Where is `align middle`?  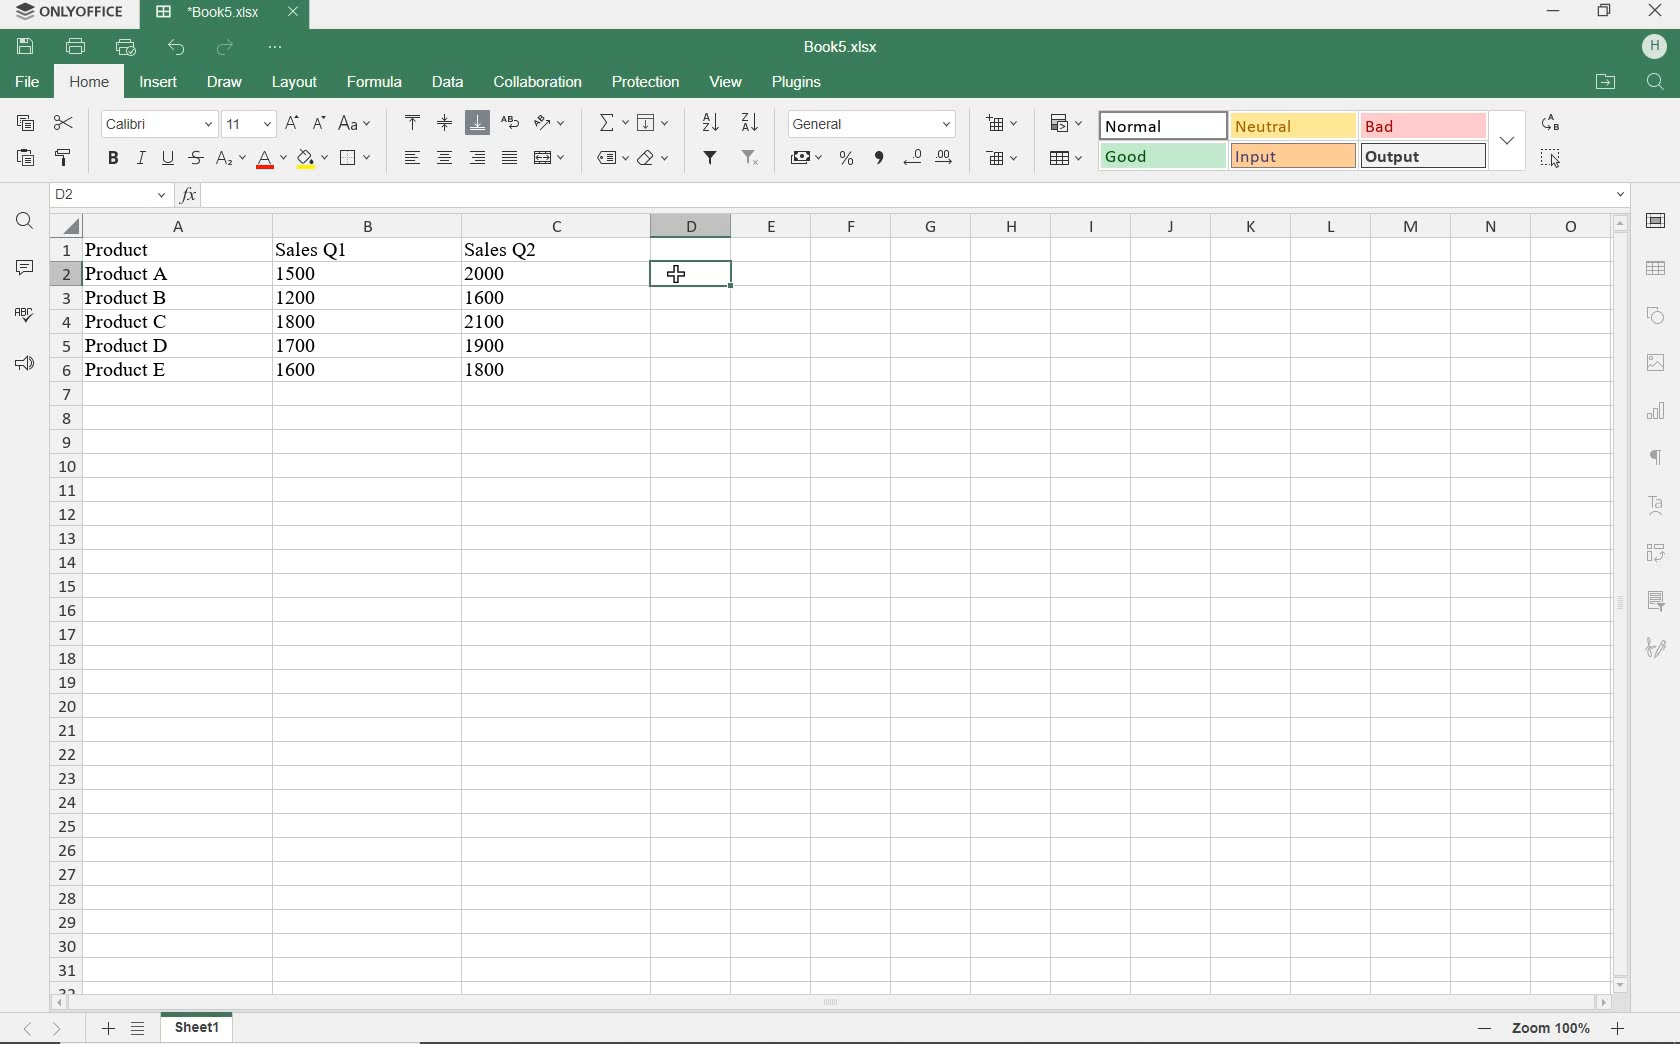
align middle is located at coordinates (445, 125).